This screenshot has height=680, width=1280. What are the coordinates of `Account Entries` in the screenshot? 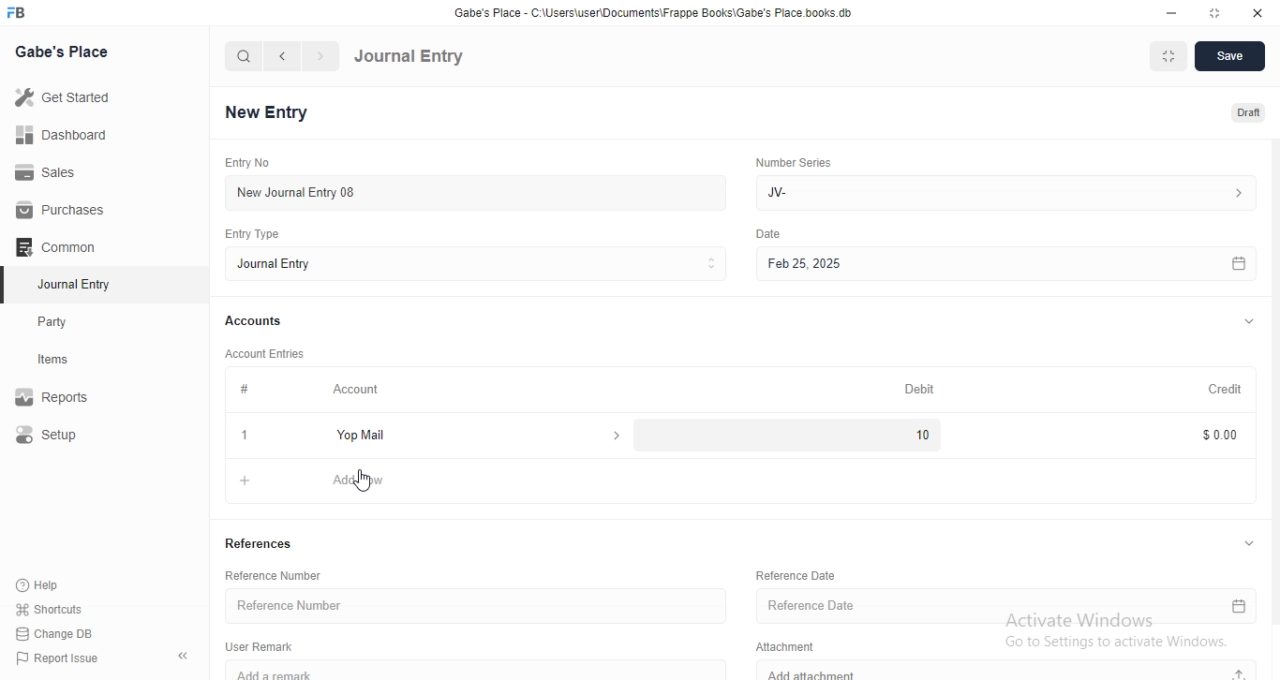 It's located at (267, 354).